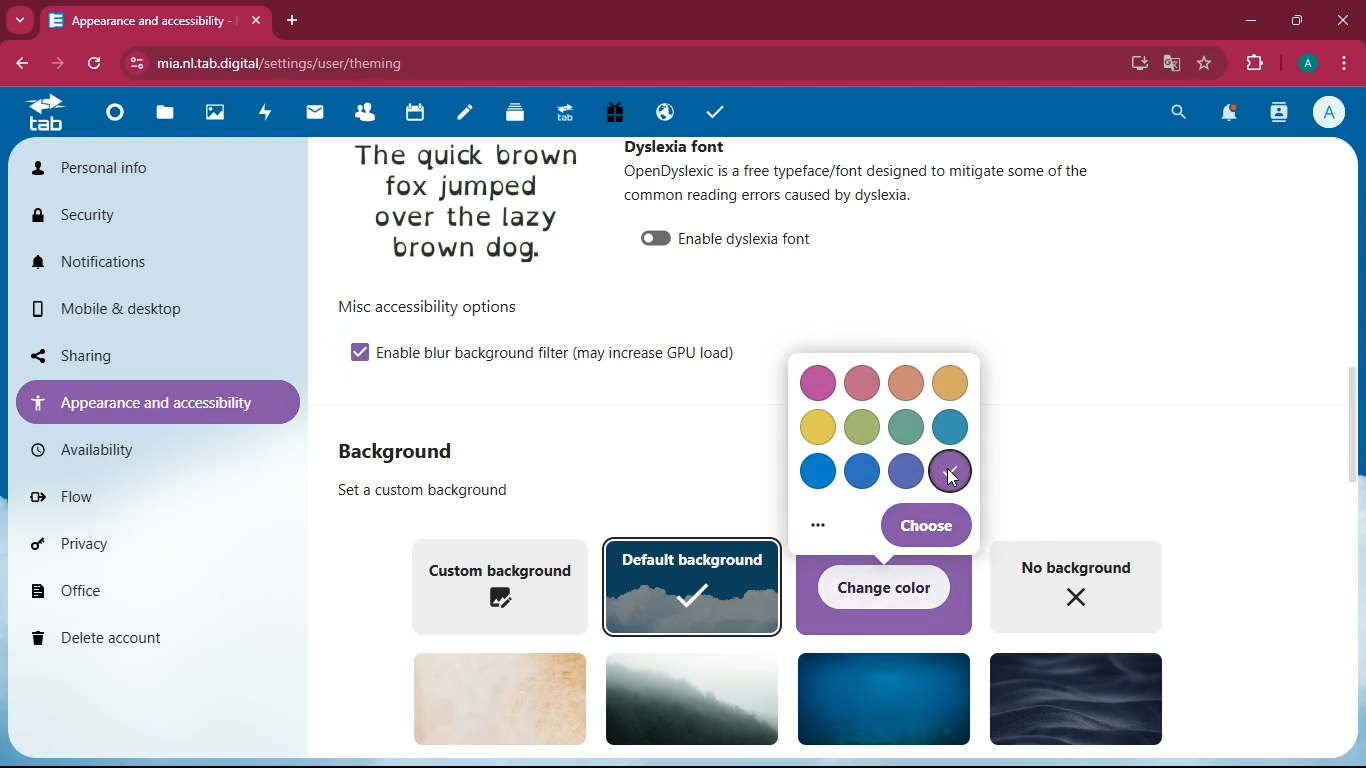  I want to click on color, so click(952, 428).